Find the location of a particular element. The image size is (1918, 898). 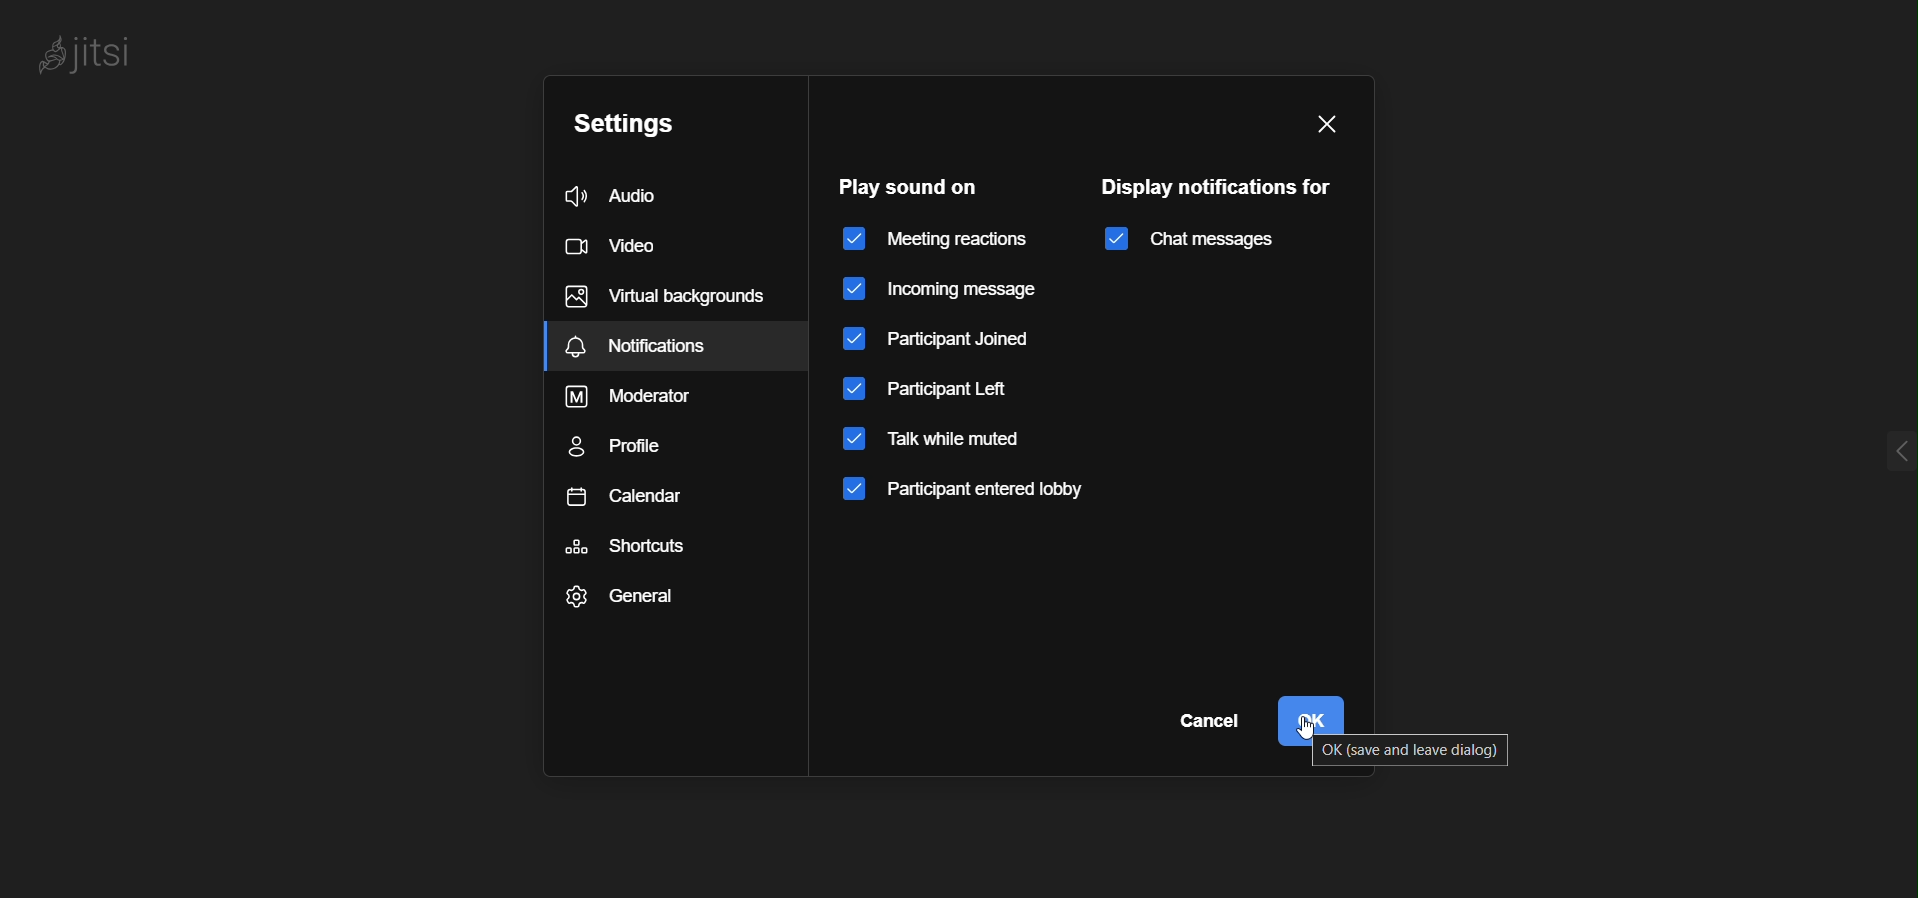

notifications is located at coordinates (678, 347).